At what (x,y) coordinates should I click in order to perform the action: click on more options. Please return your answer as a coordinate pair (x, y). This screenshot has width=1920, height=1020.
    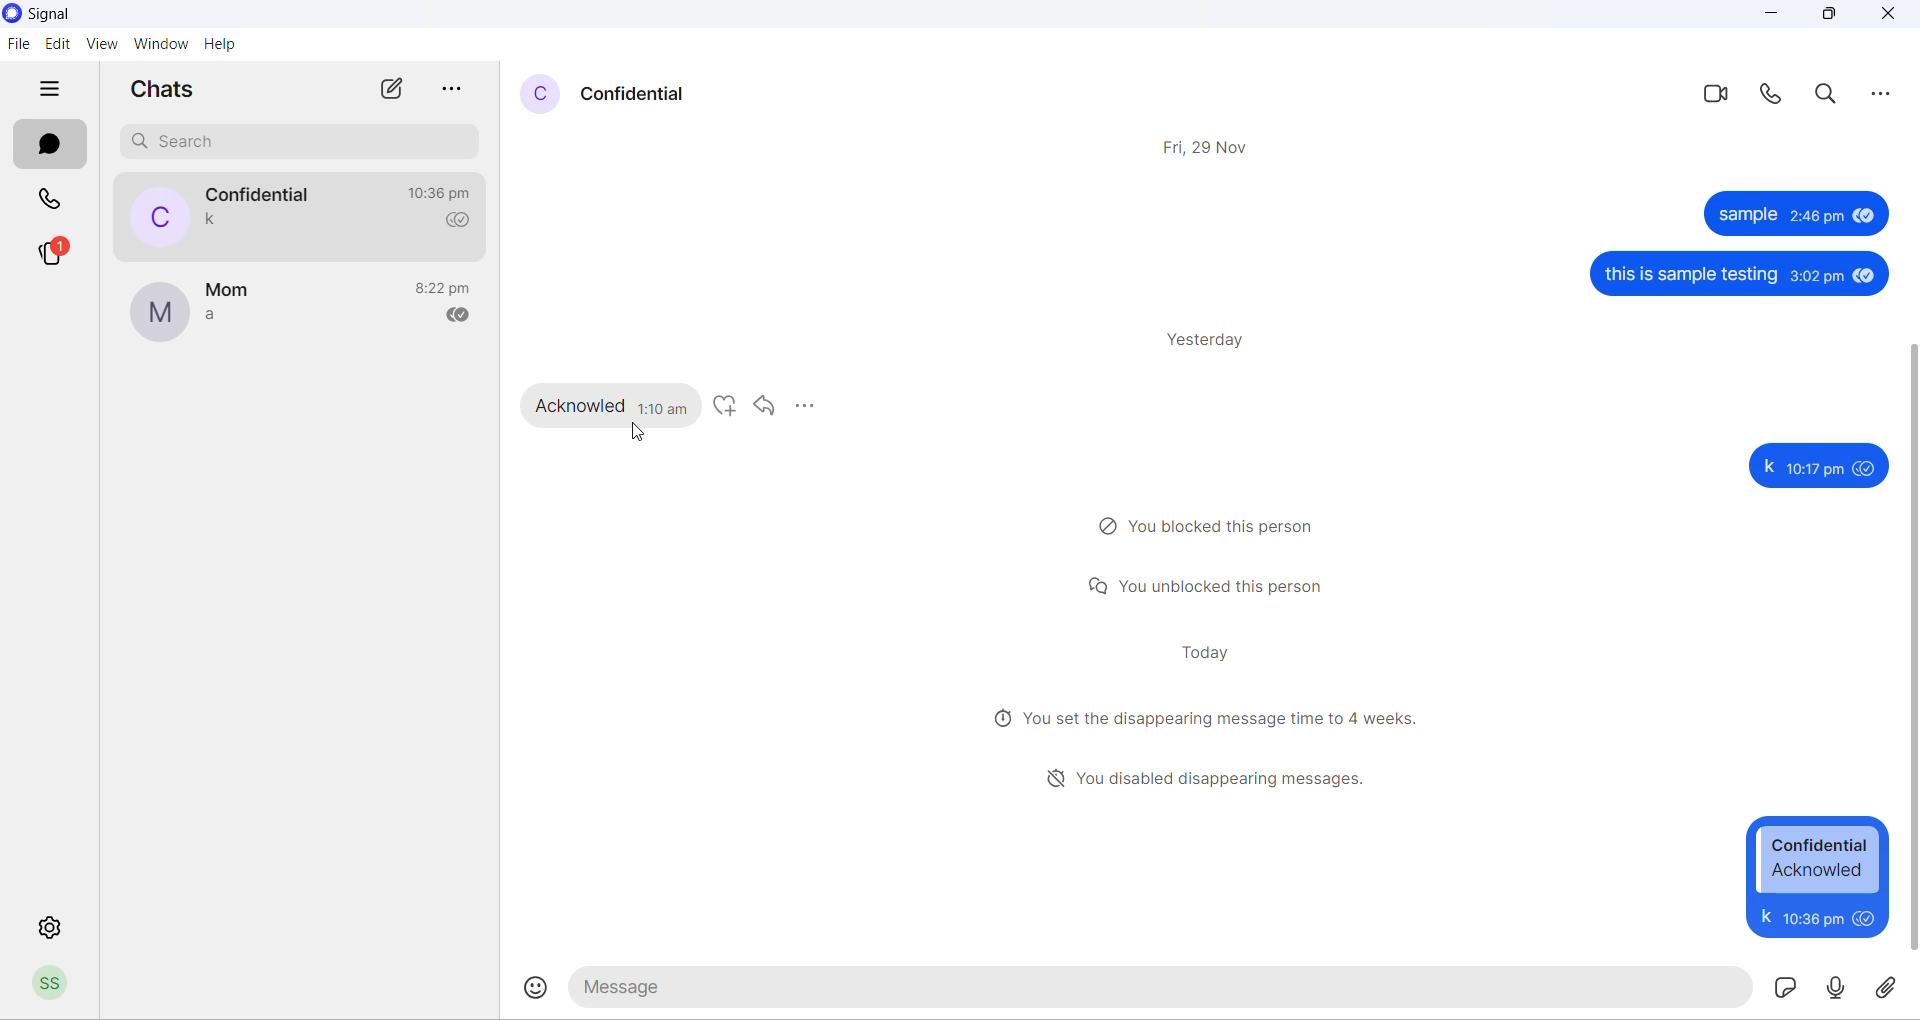
    Looking at the image, I should click on (463, 87).